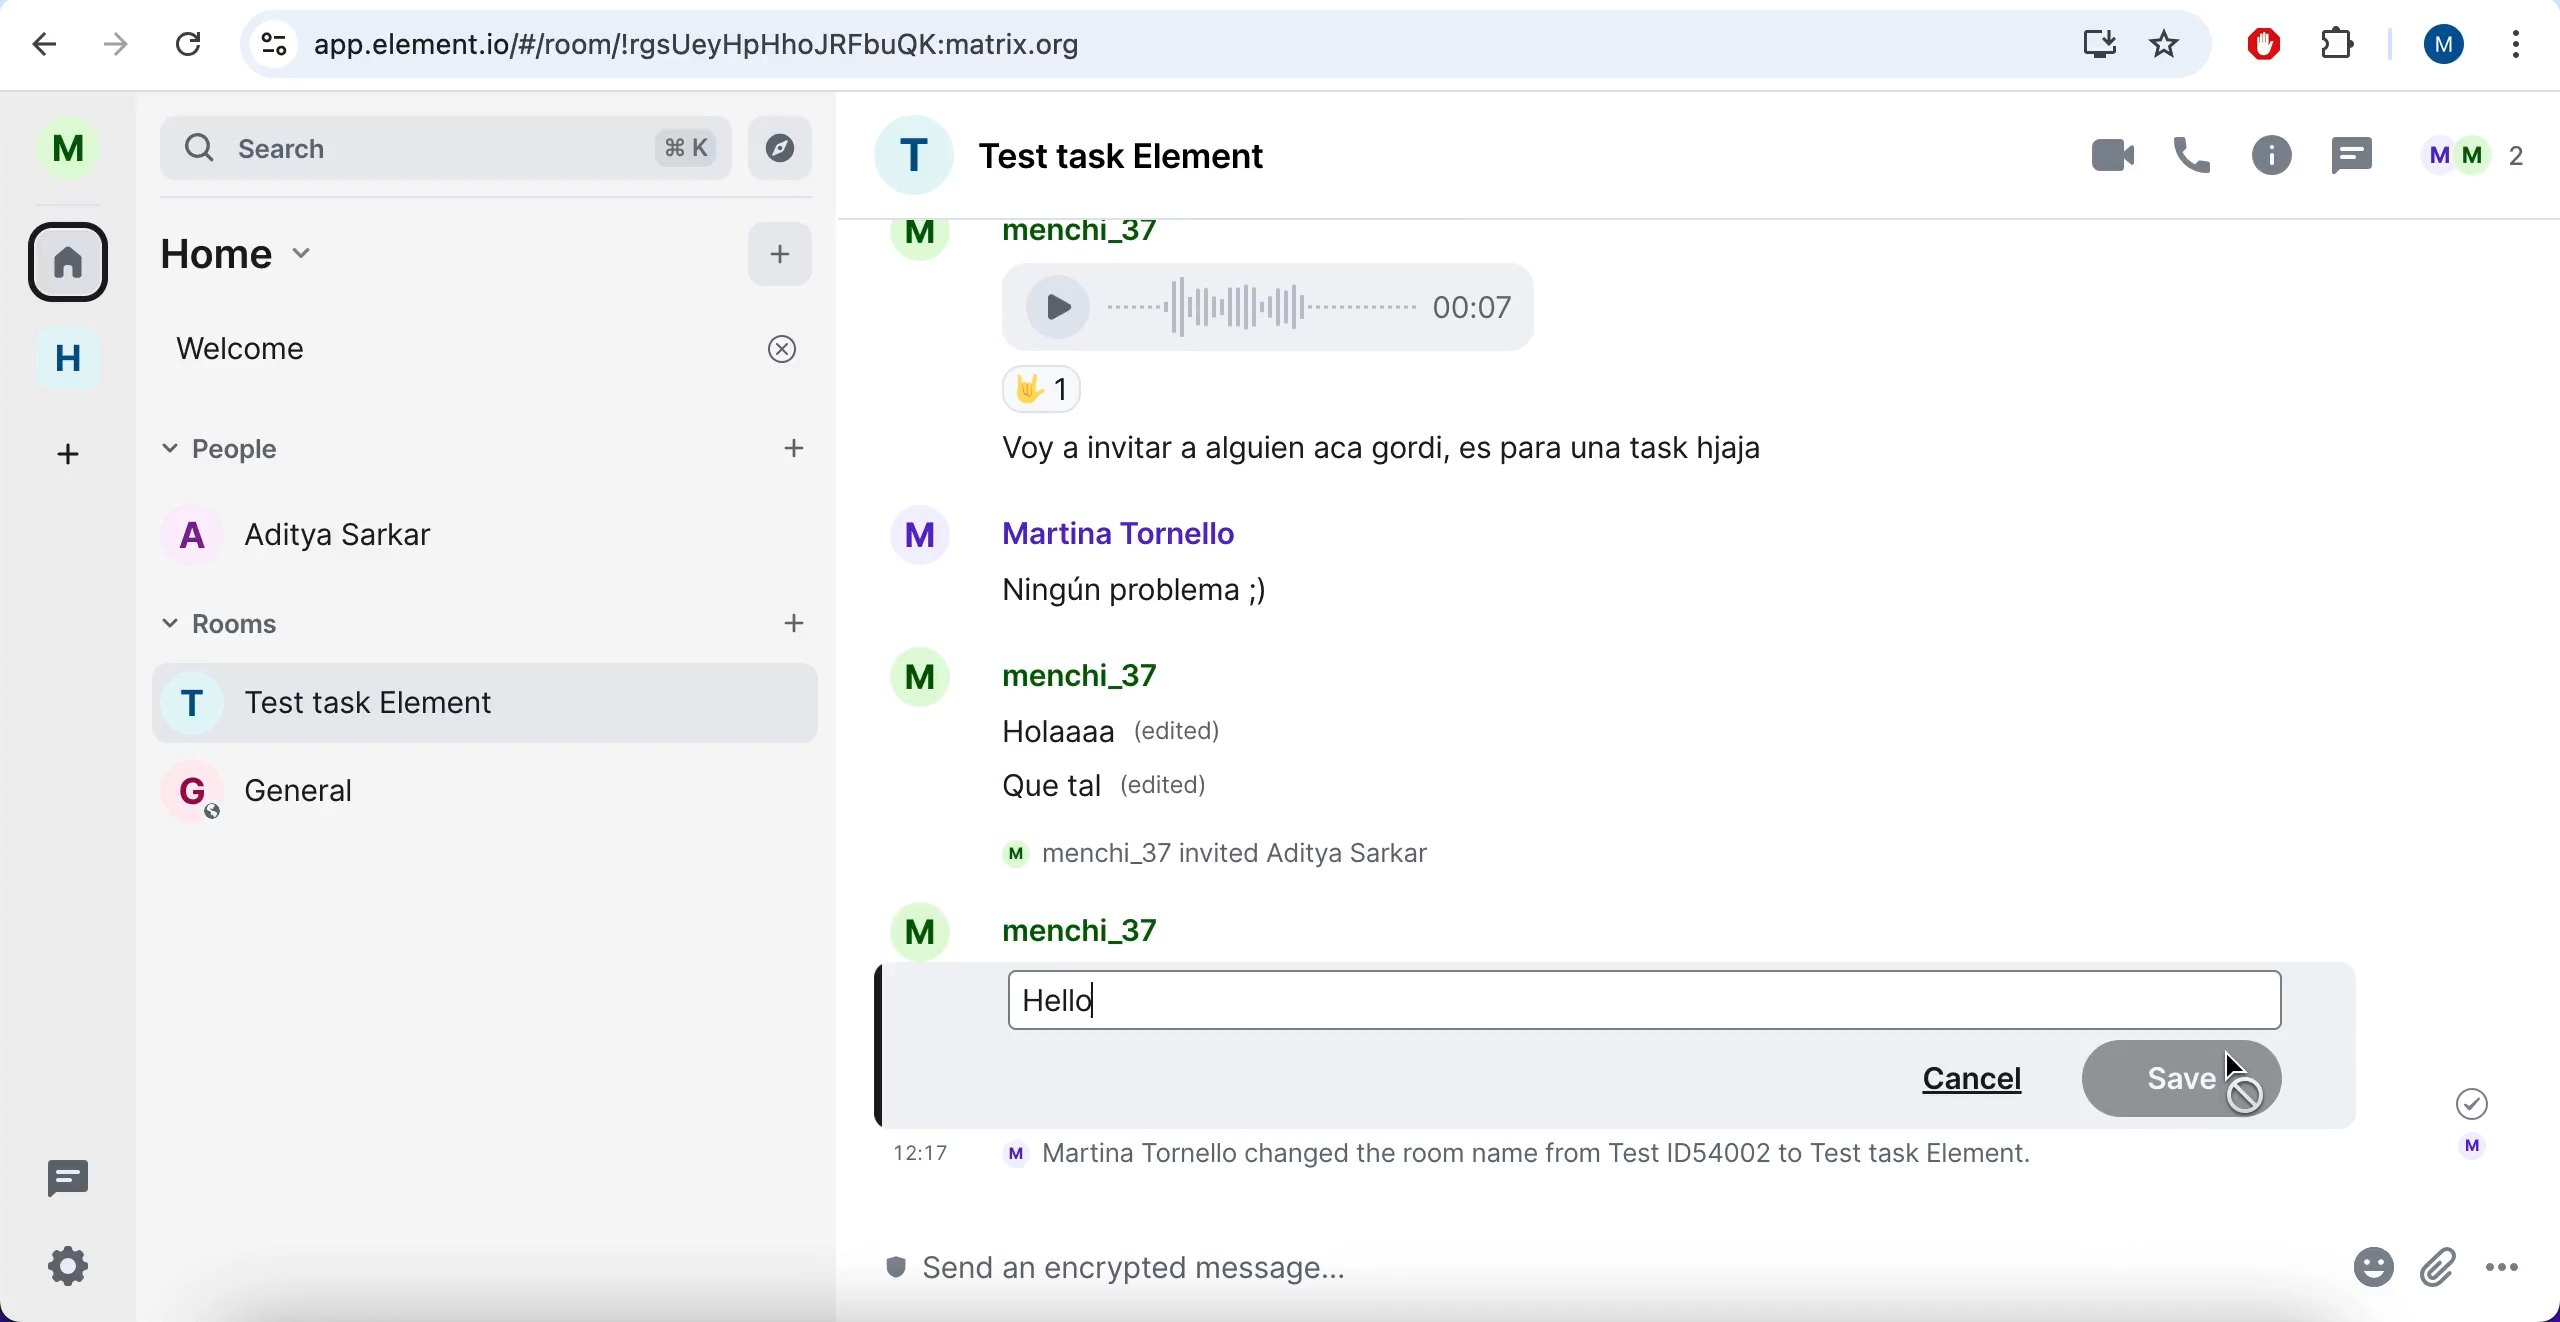  Describe the element at coordinates (1112, 161) in the screenshot. I see `room chat` at that location.